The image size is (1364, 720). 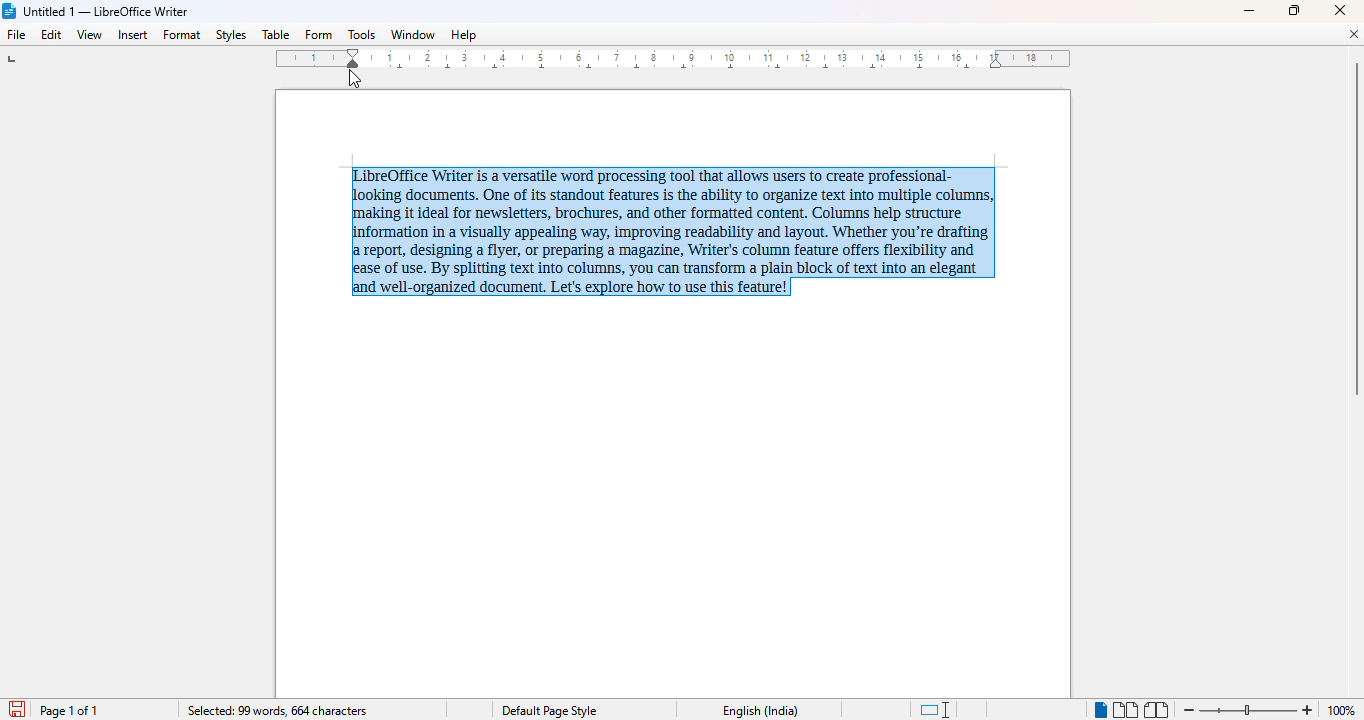 I want to click on minimize, so click(x=1249, y=12).